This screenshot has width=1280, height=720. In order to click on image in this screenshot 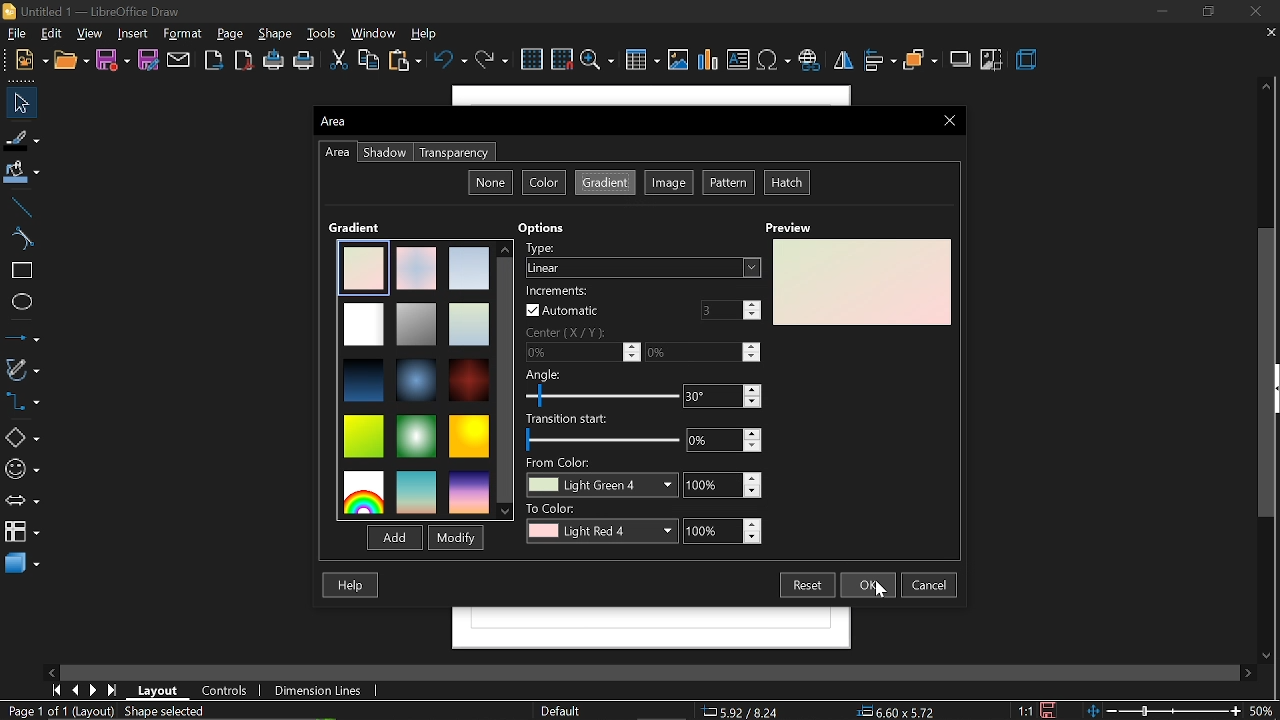, I will do `click(670, 184)`.